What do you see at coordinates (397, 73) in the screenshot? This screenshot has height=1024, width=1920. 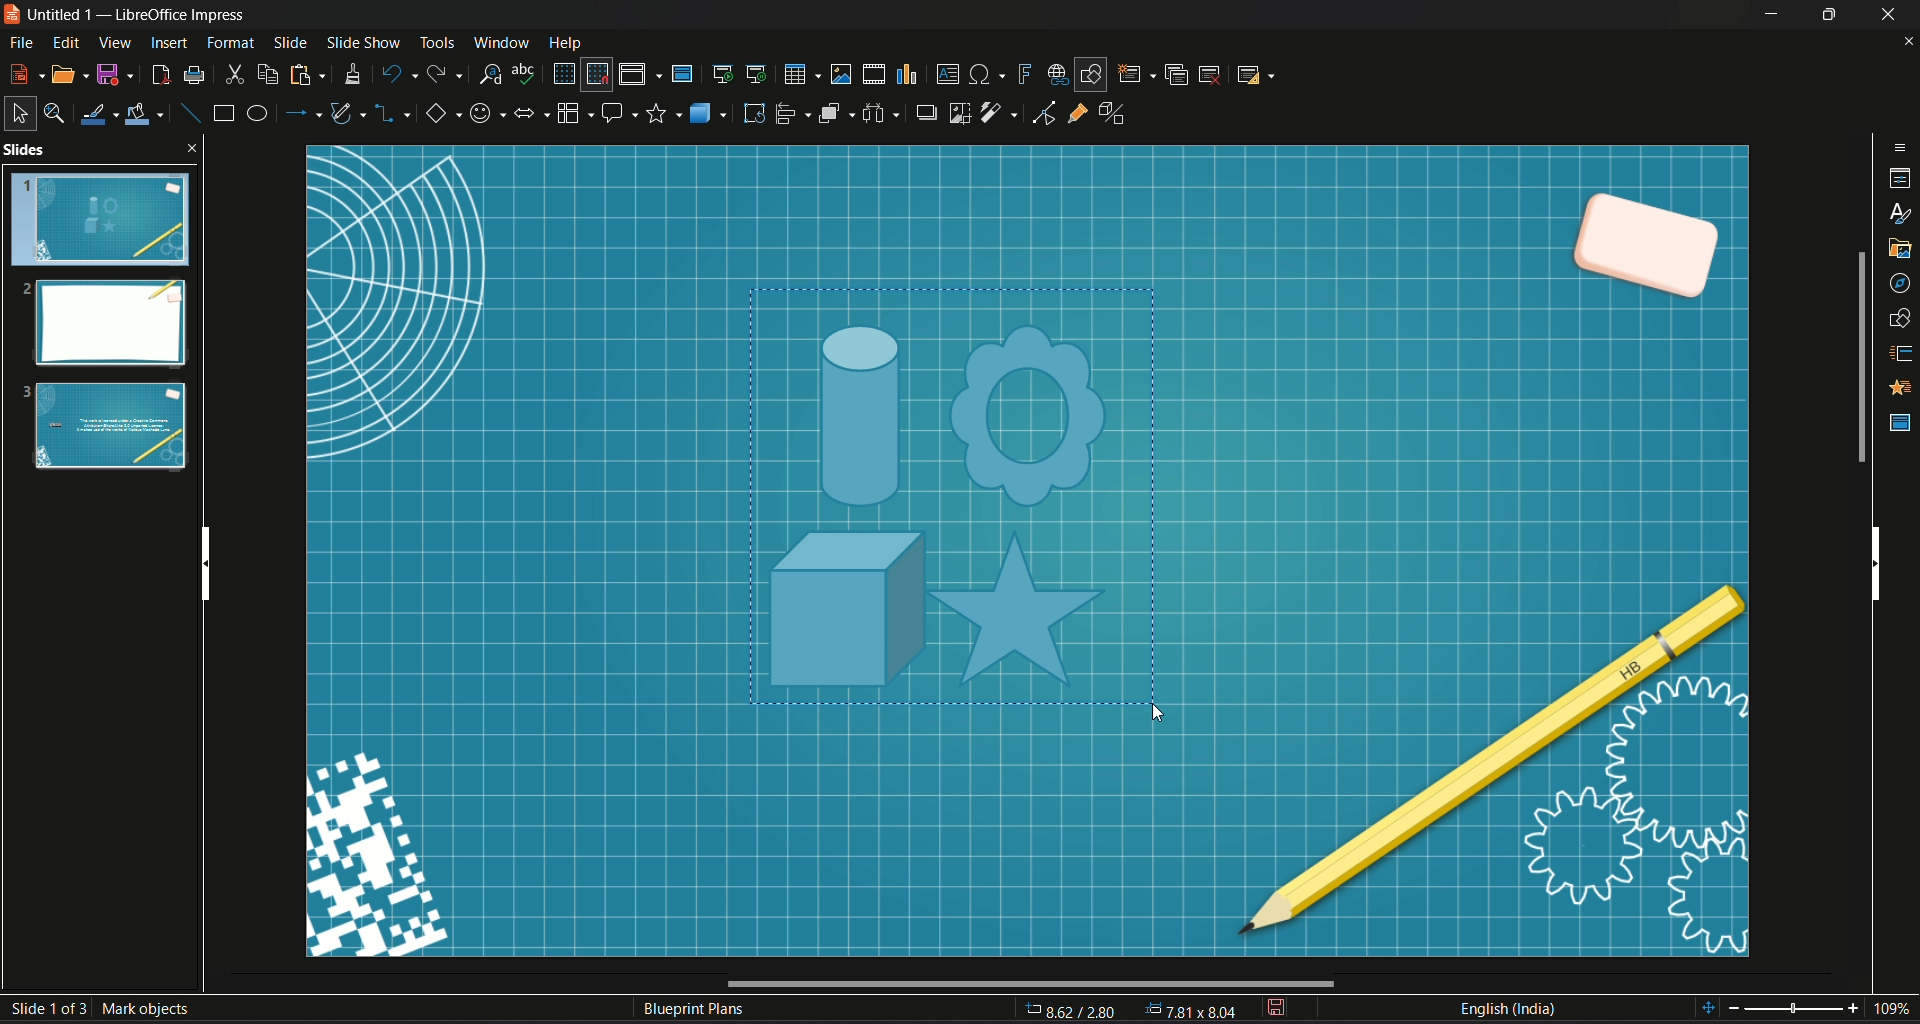 I see `undo` at bounding box center [397, 73].